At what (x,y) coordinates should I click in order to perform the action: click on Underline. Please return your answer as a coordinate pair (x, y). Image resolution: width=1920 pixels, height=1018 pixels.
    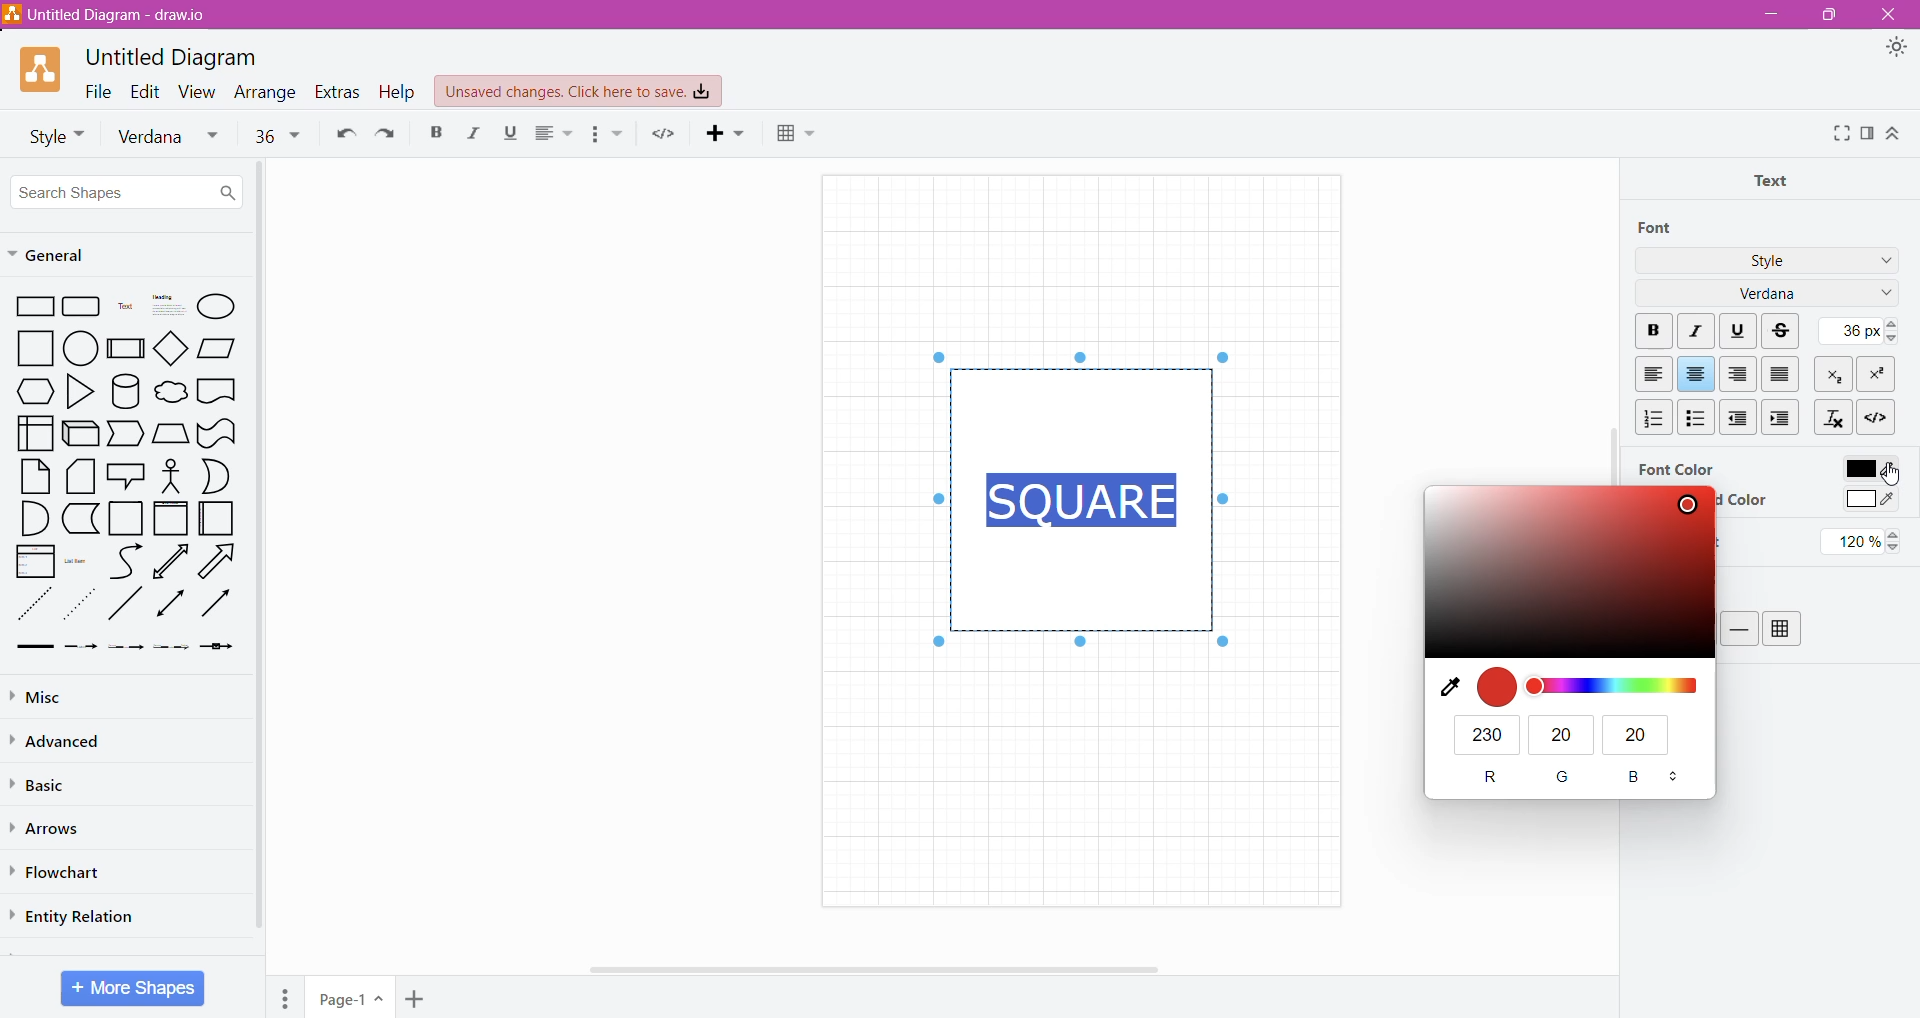
    Looking at the image, I should click on (511, 133).